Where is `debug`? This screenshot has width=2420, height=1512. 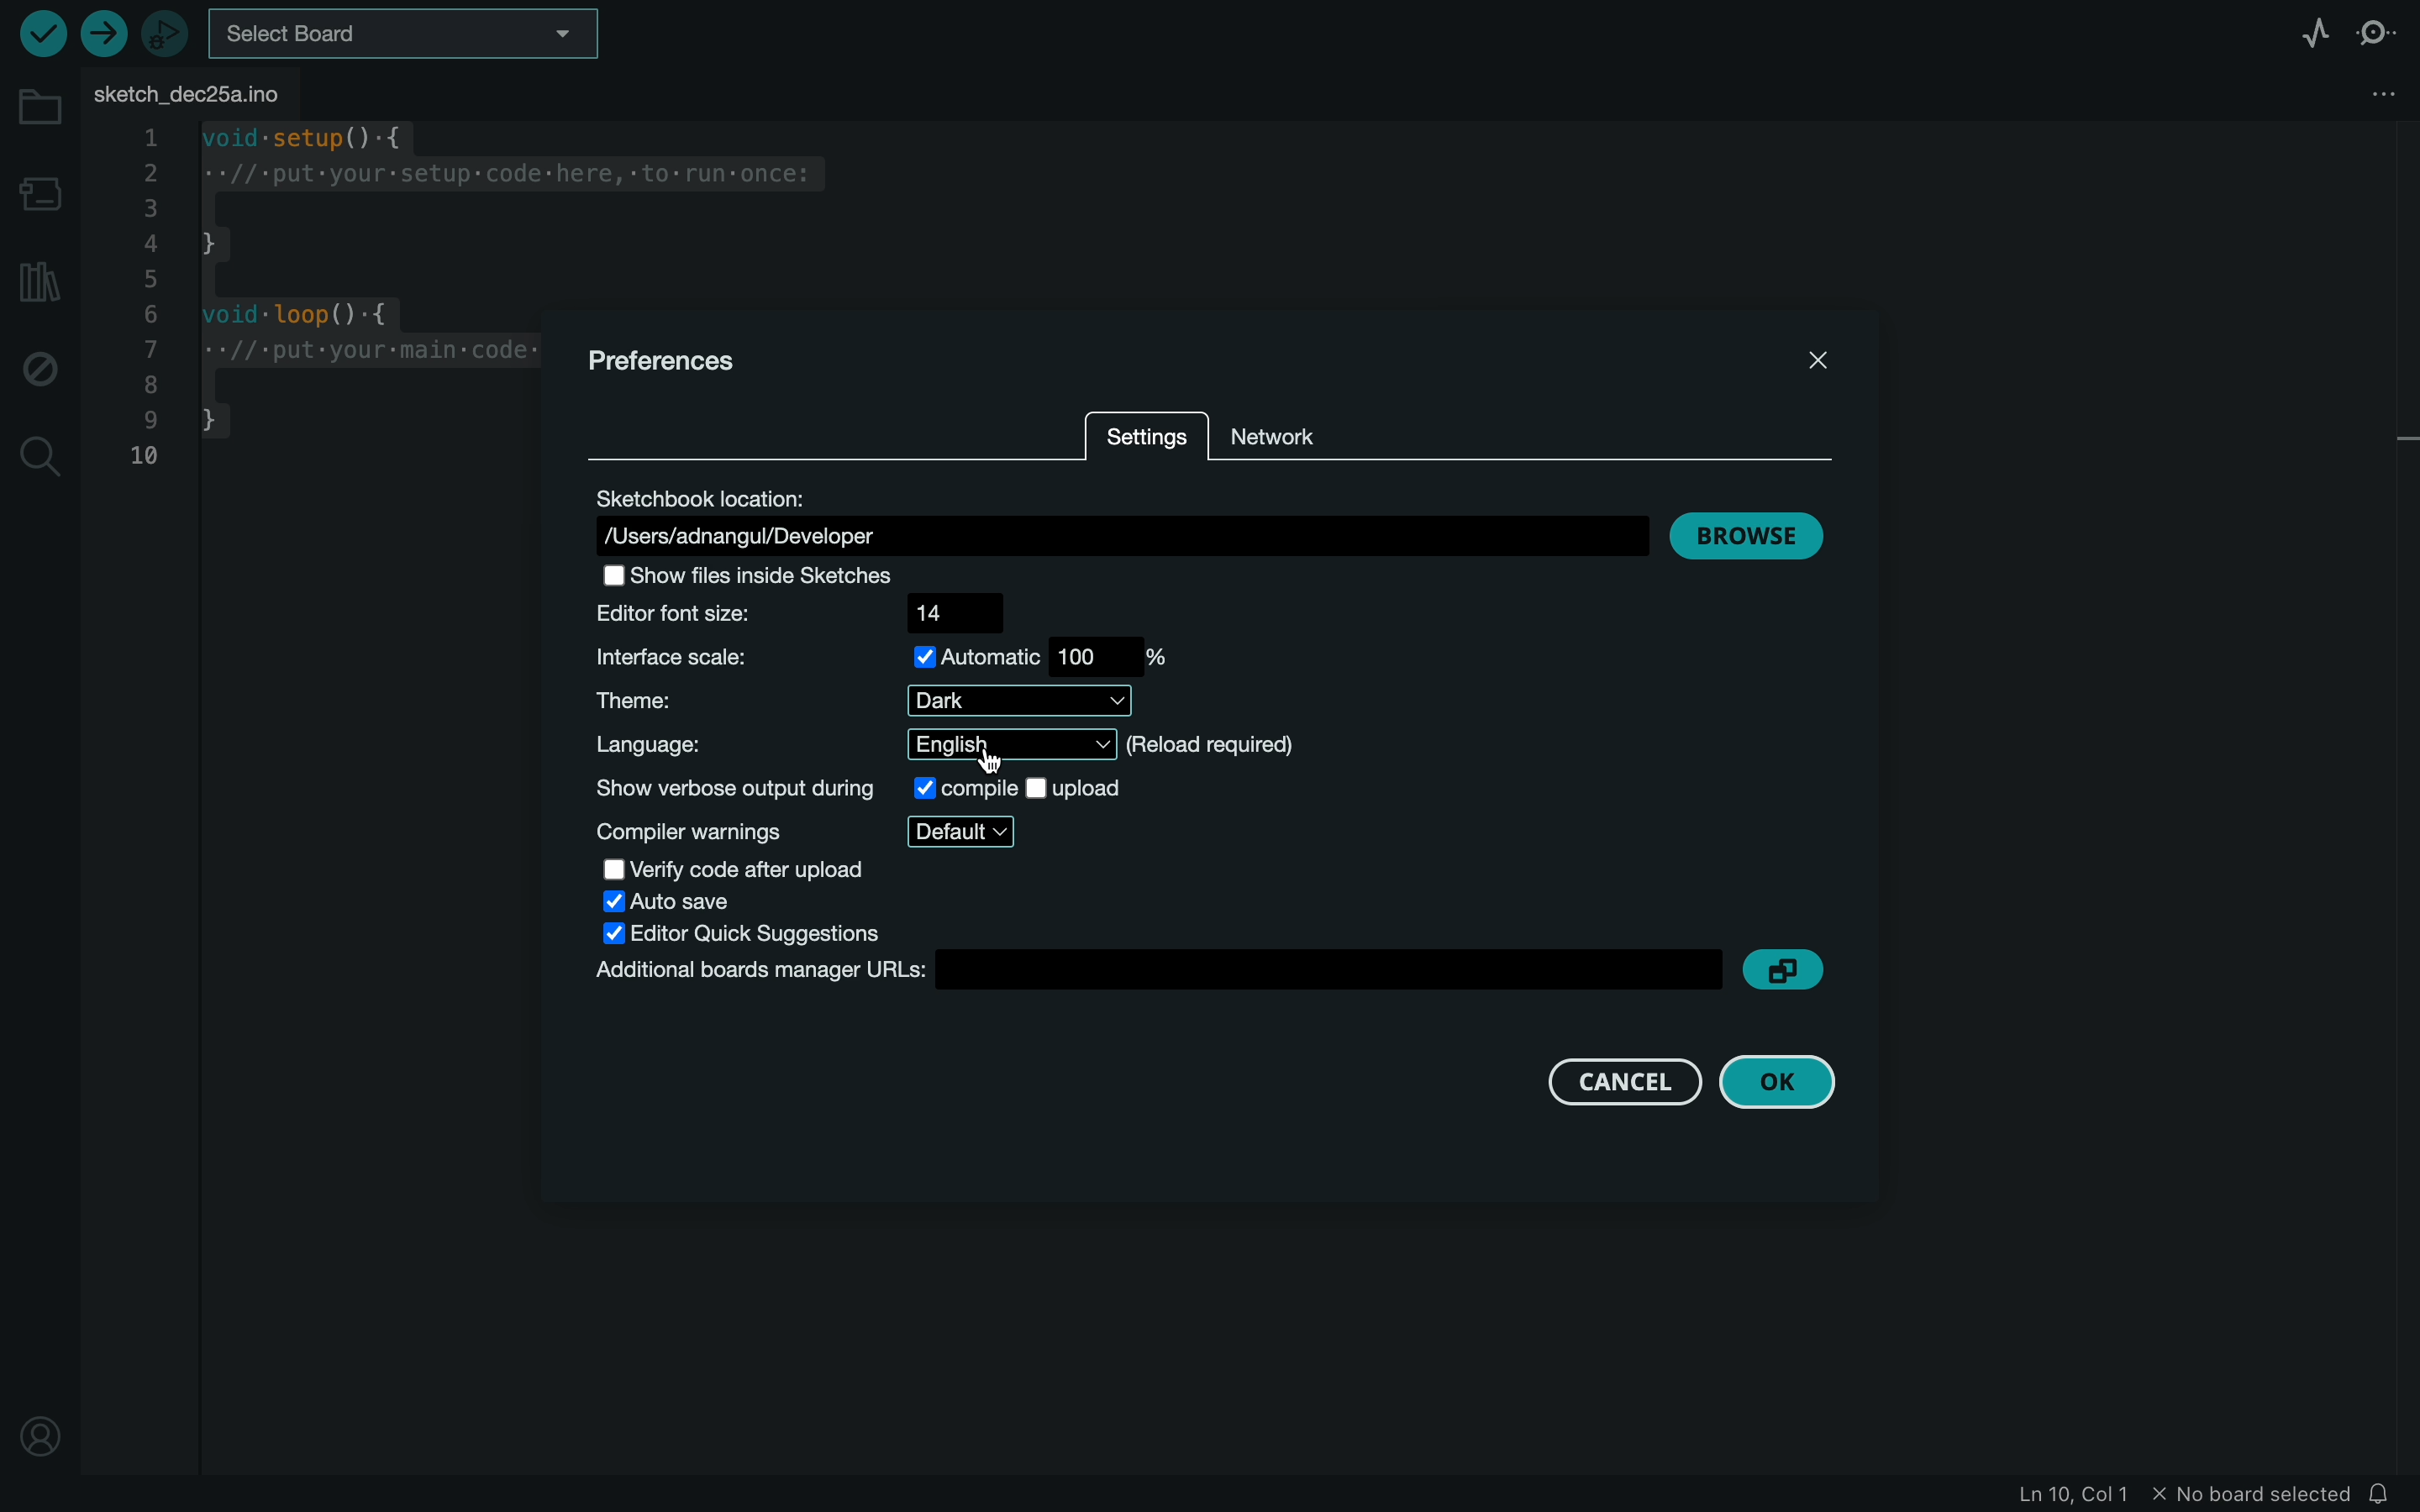
debug is located at coordinates (40, 367).